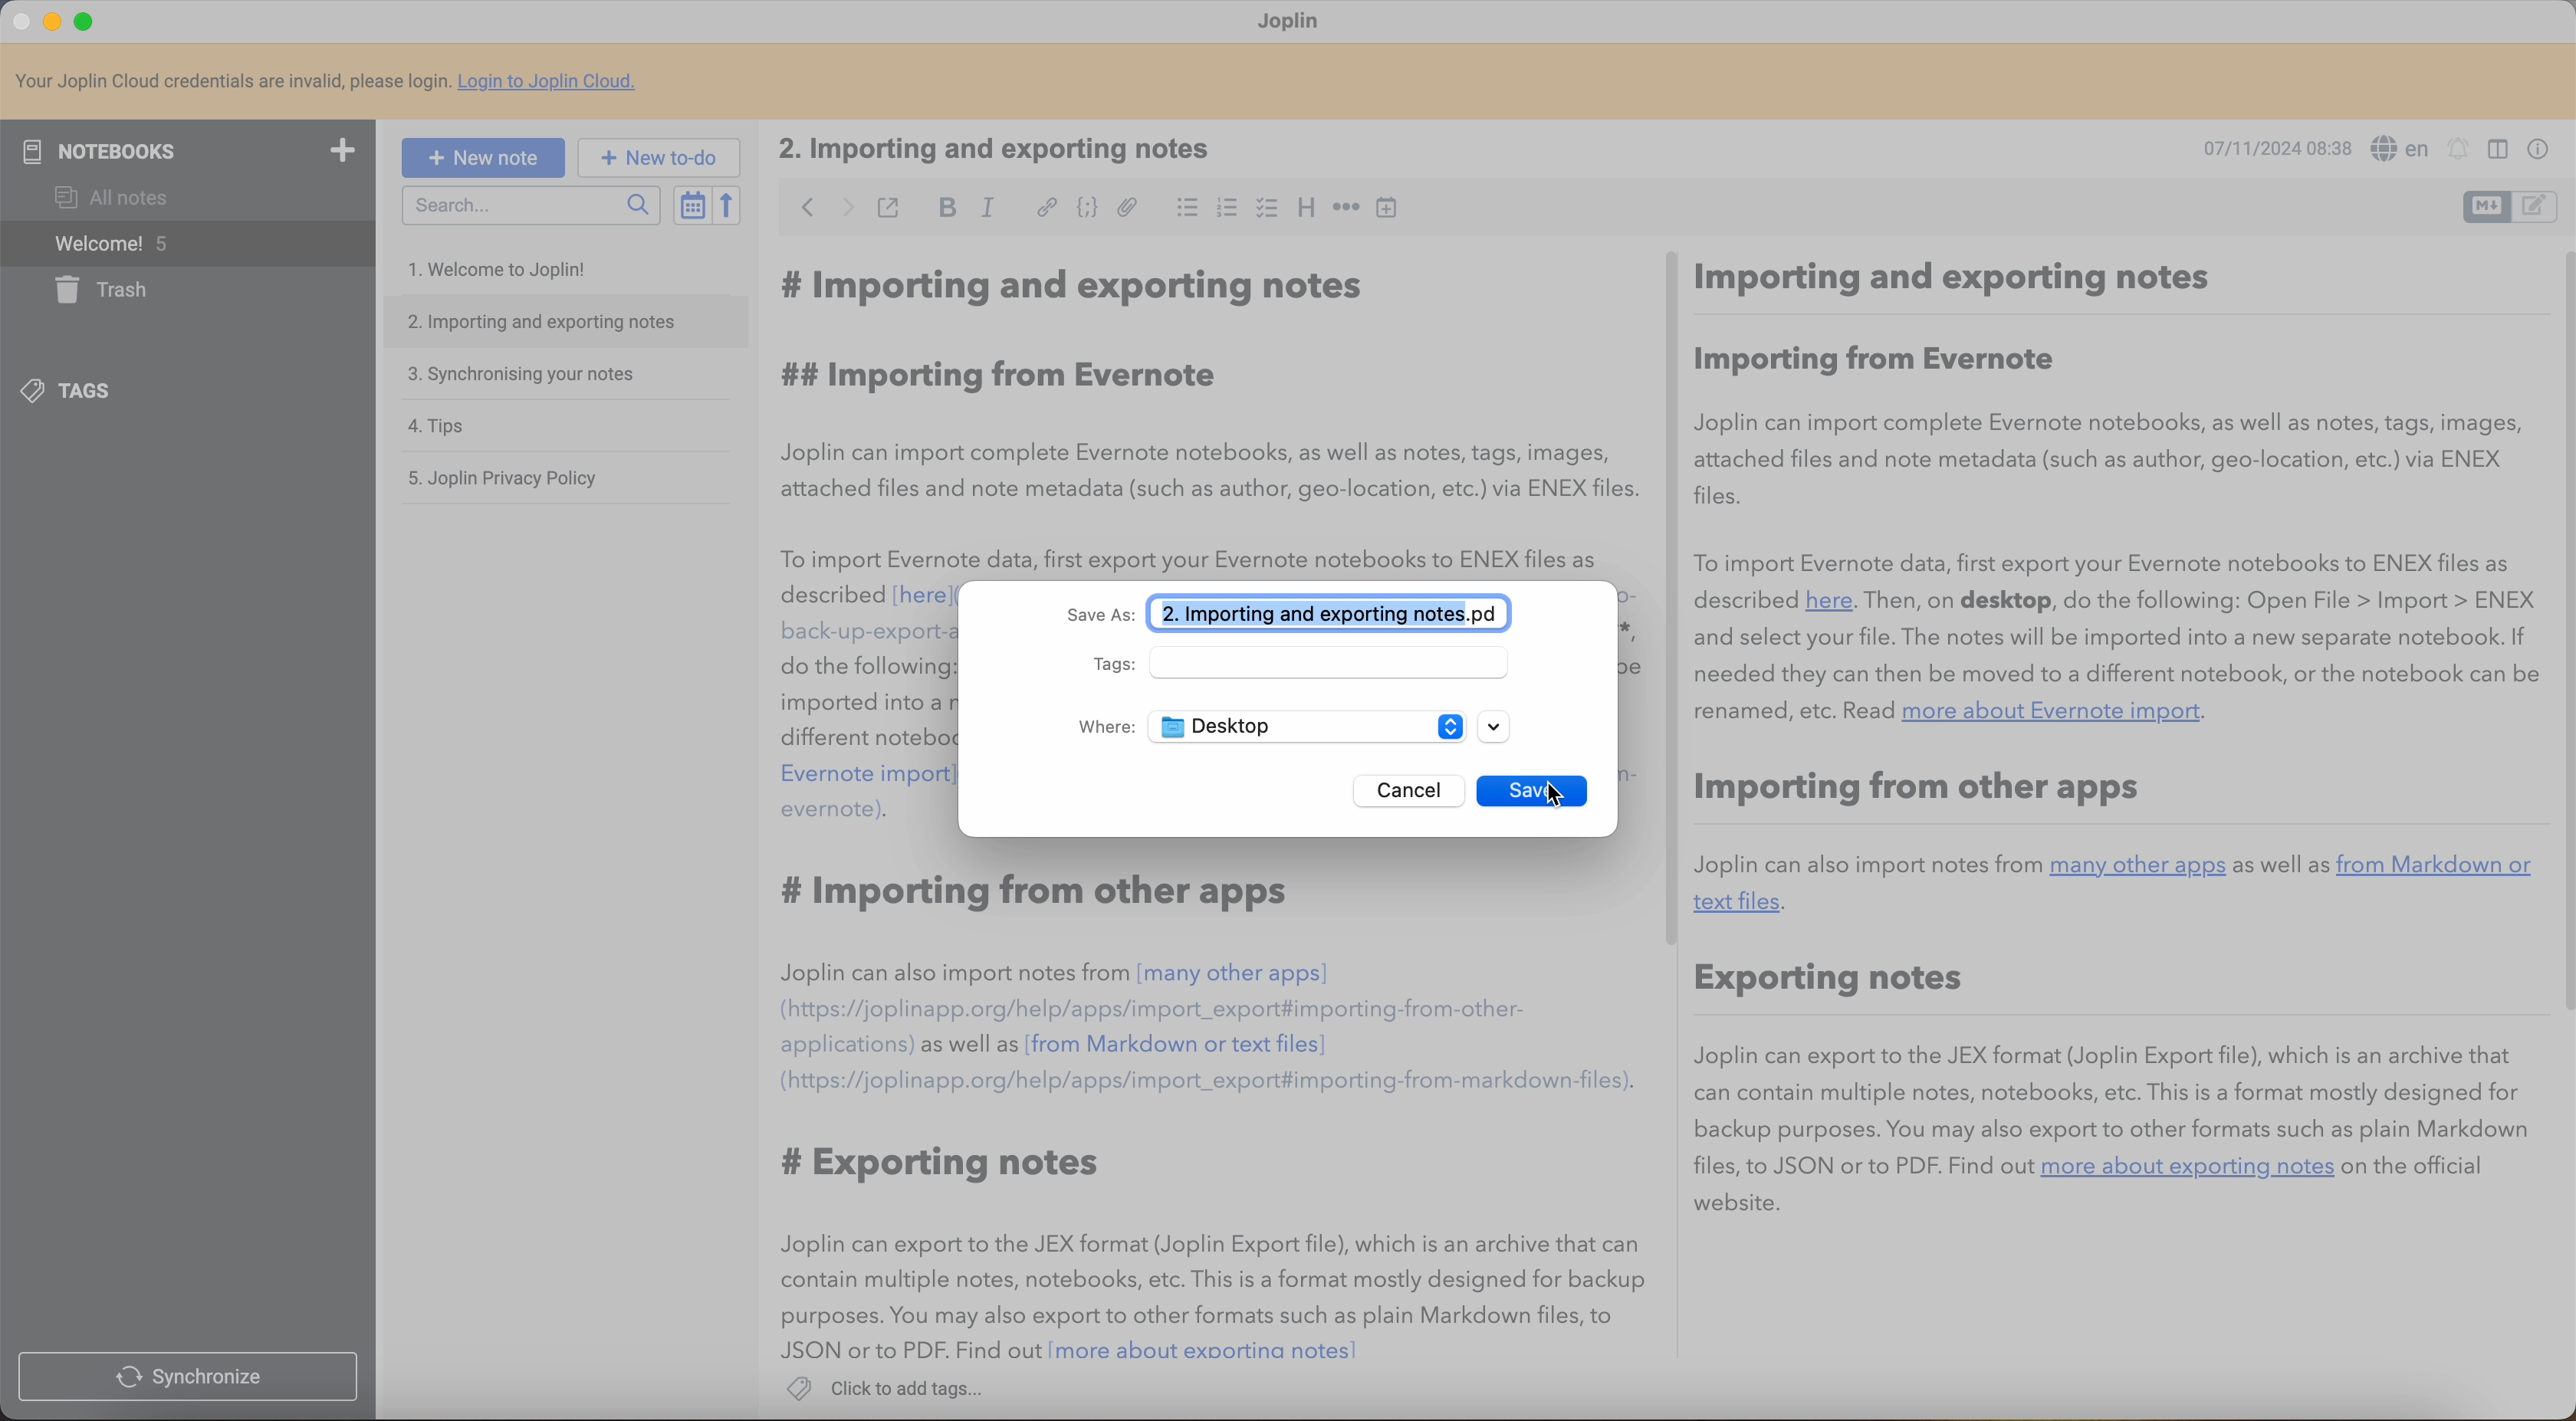 This screenshot has height=1421, width=2576. Describe the element at coordinates (1511, 789) in the screenshot. I see `save` at that location.